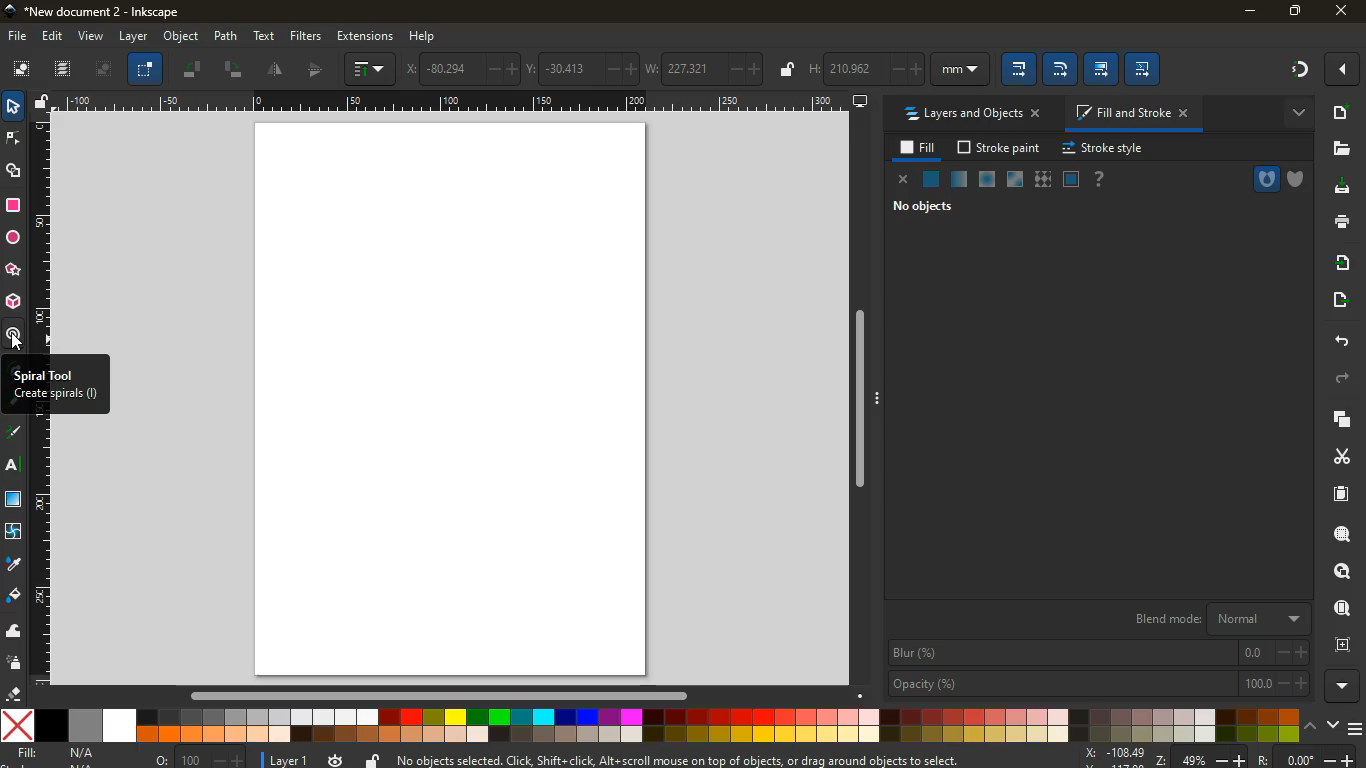 The image size is (1366, 768). What do you see at coordinates (1000, 148) in the screenshot?
I see `stroke paint` at bounding box center [1000, 148].